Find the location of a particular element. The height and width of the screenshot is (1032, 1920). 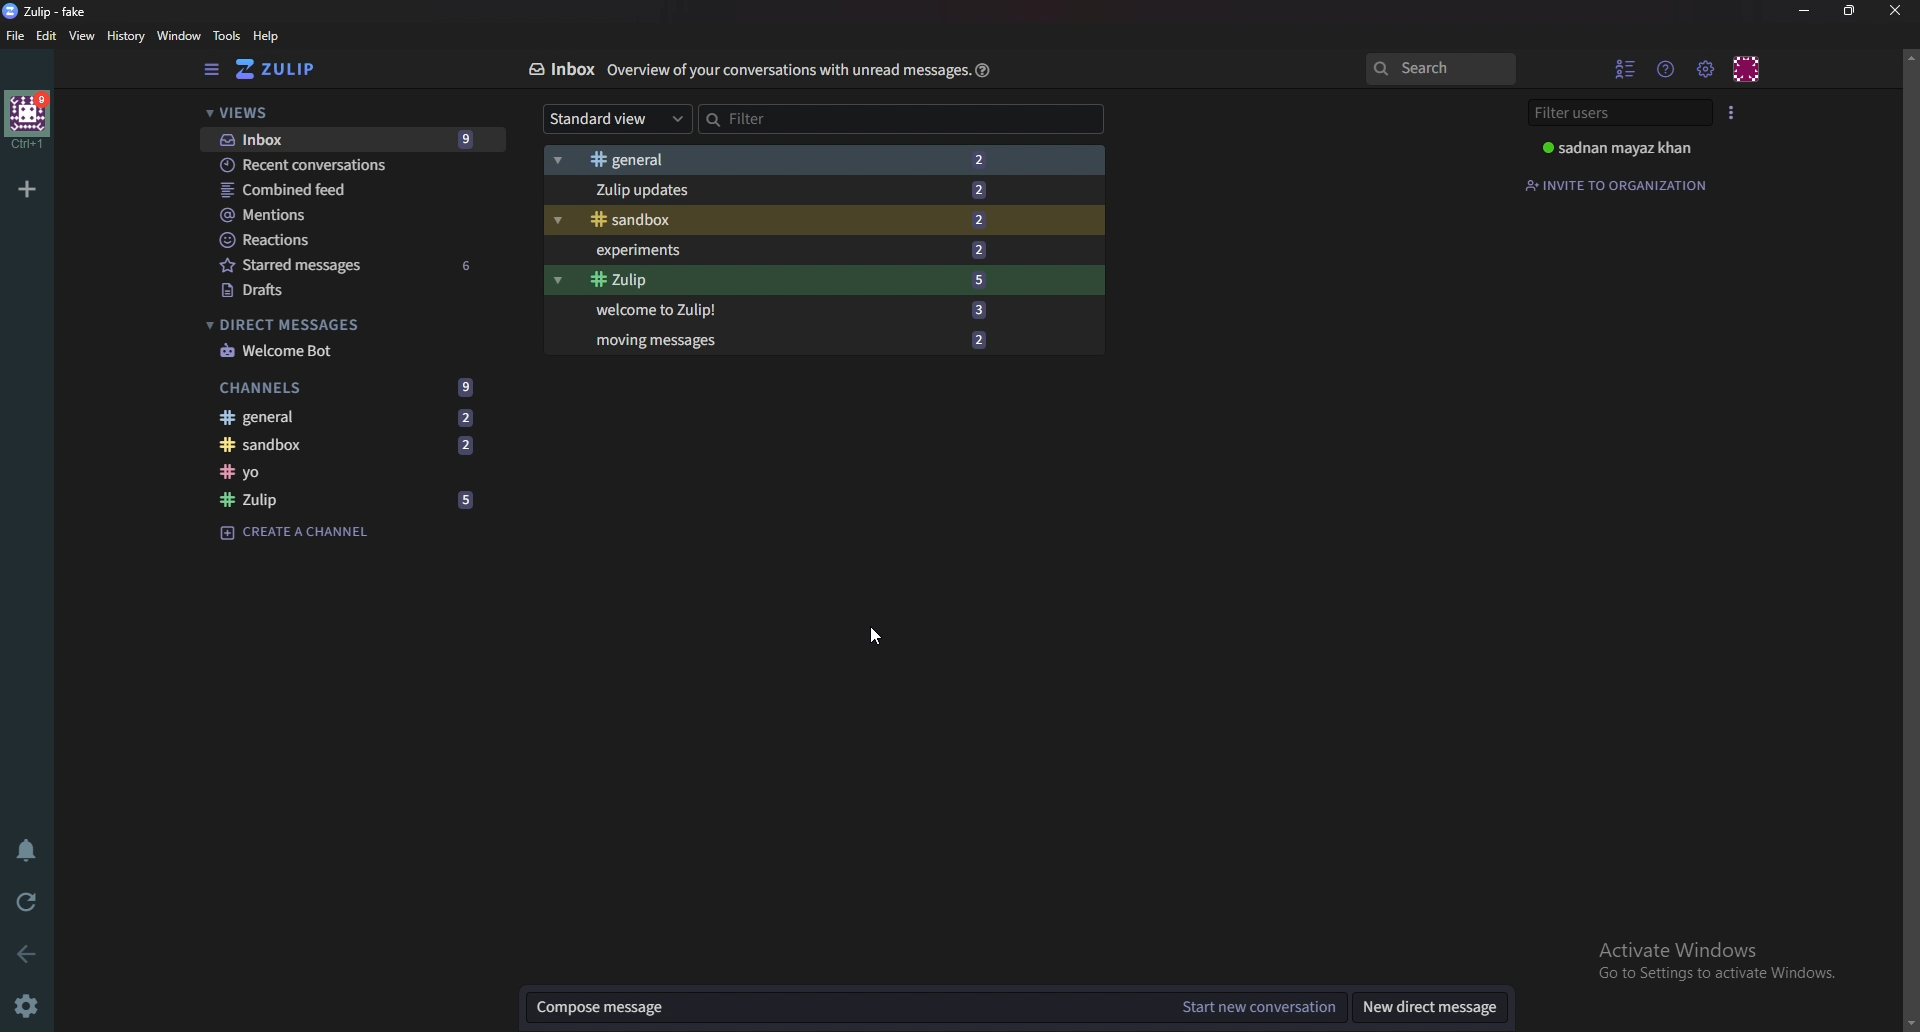

help is located at coordinates (1666, 71).